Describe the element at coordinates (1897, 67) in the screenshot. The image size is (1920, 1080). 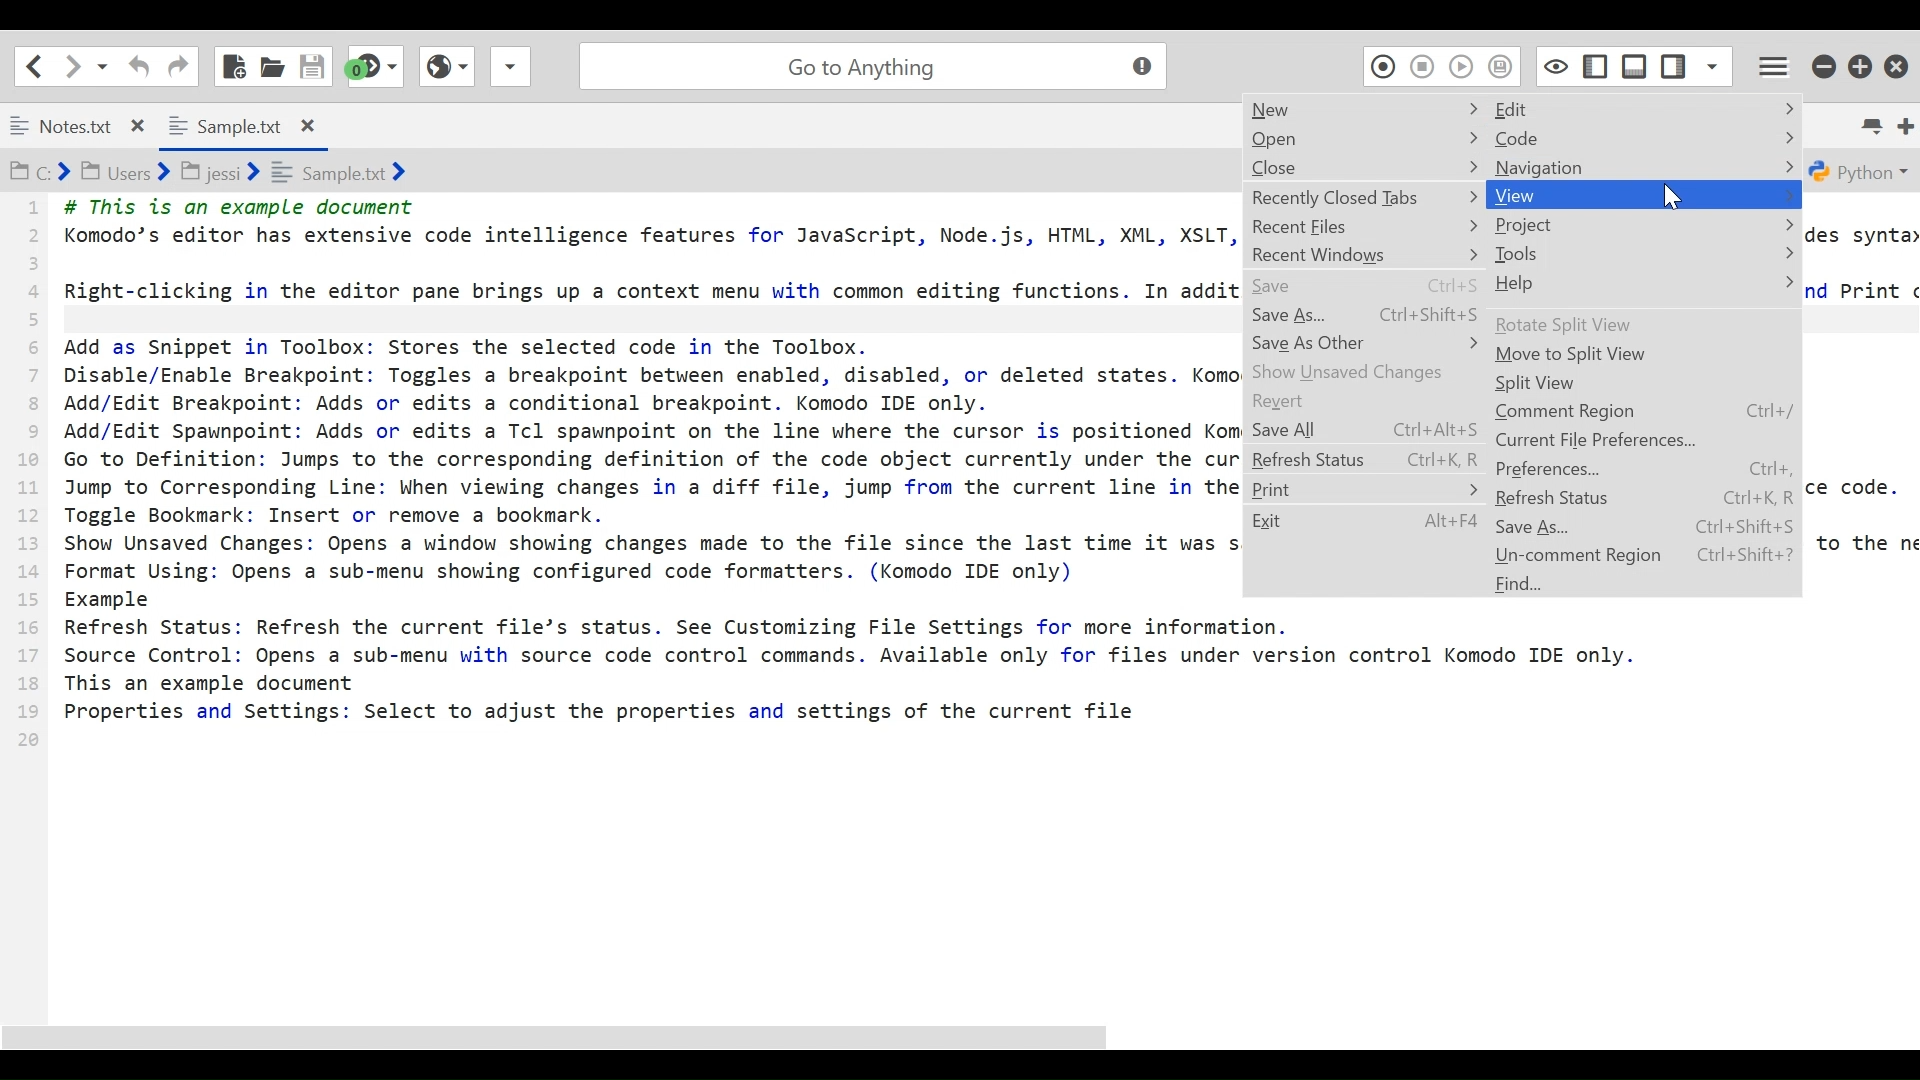
I see `Close` at that location.